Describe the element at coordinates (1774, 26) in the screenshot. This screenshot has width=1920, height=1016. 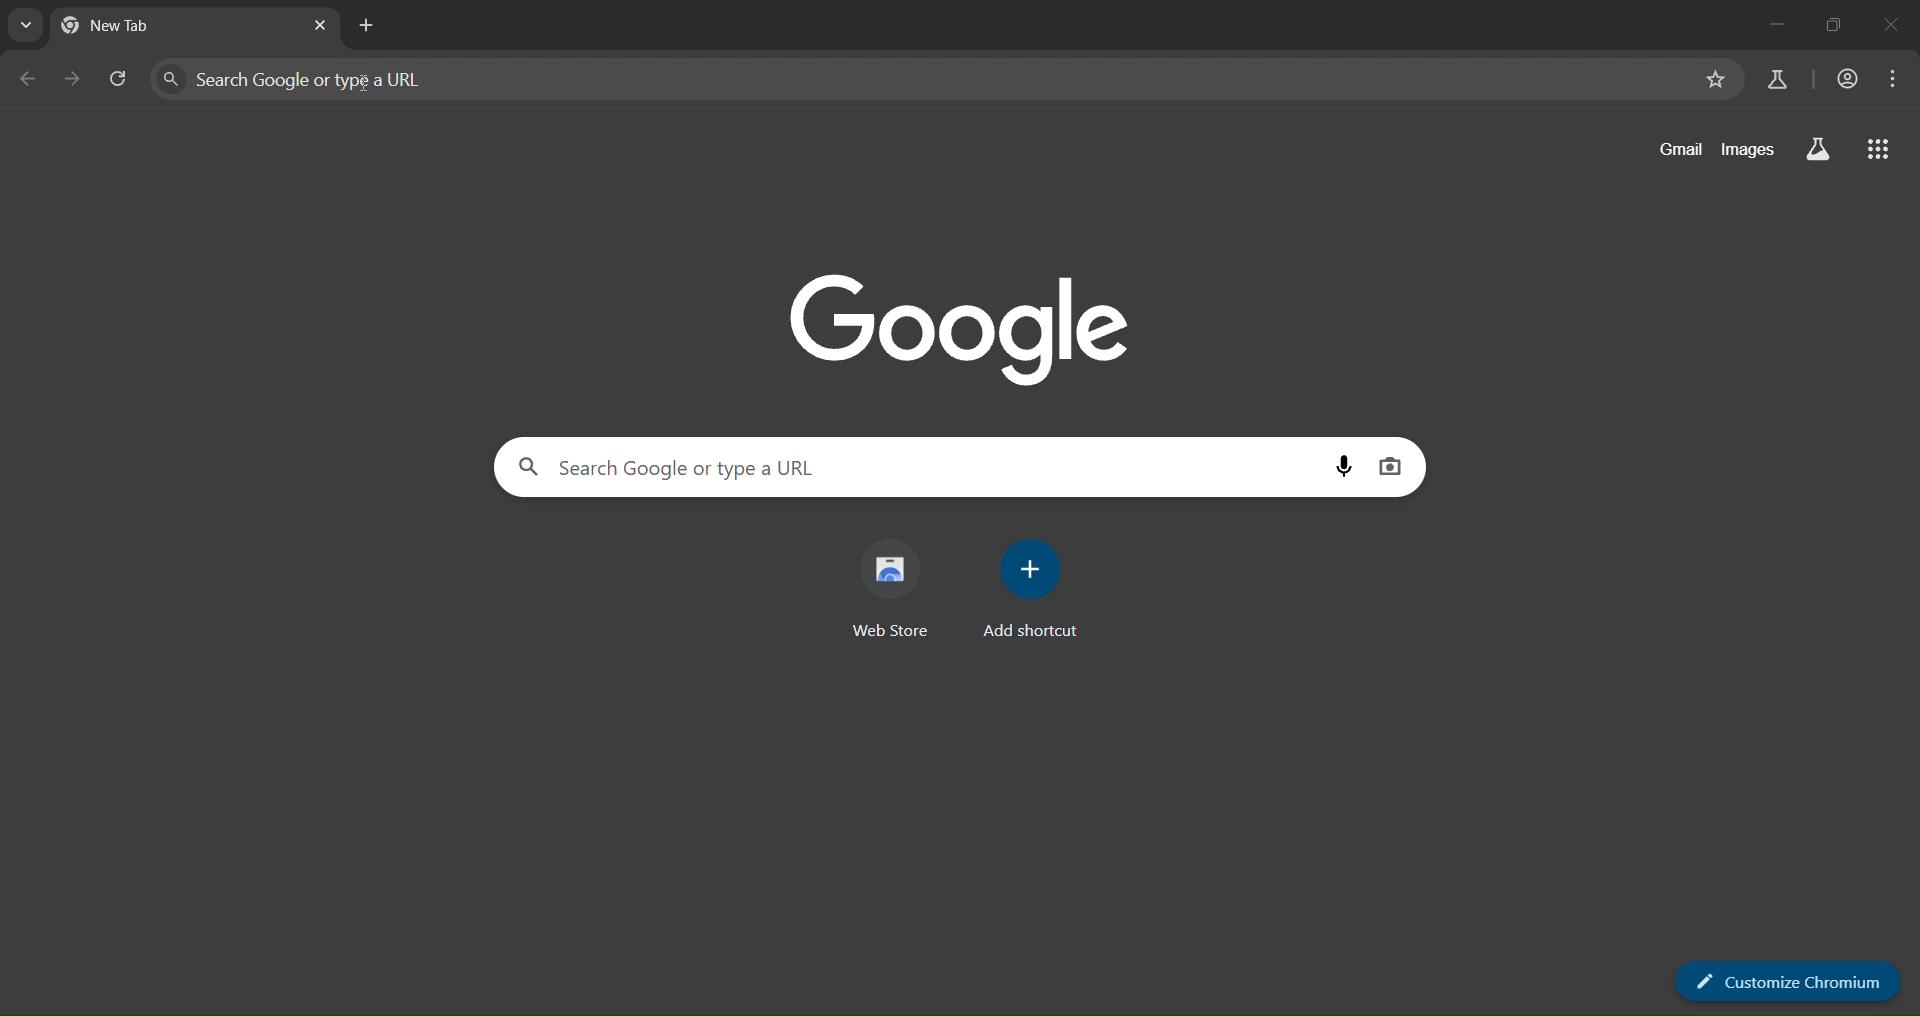
I see `minimize` at that location.